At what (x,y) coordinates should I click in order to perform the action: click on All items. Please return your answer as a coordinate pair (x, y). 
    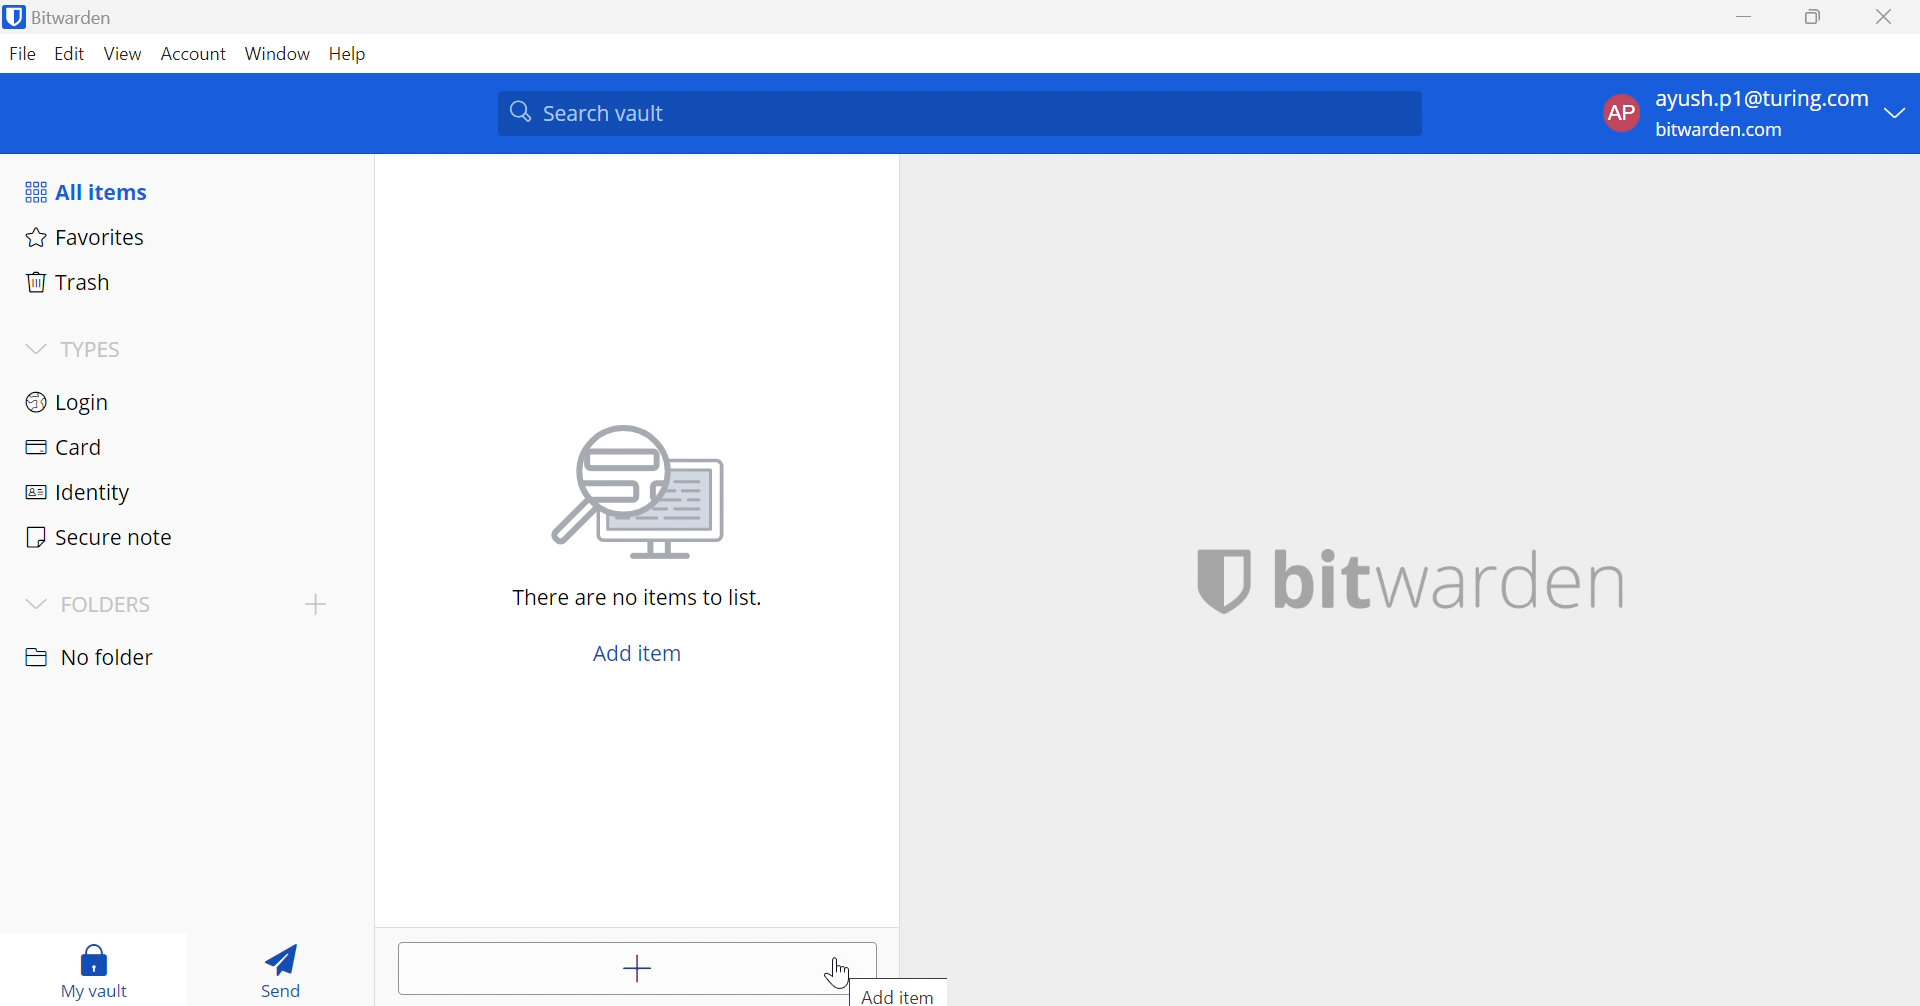
    Looking at the image, I should click on (85, 189).